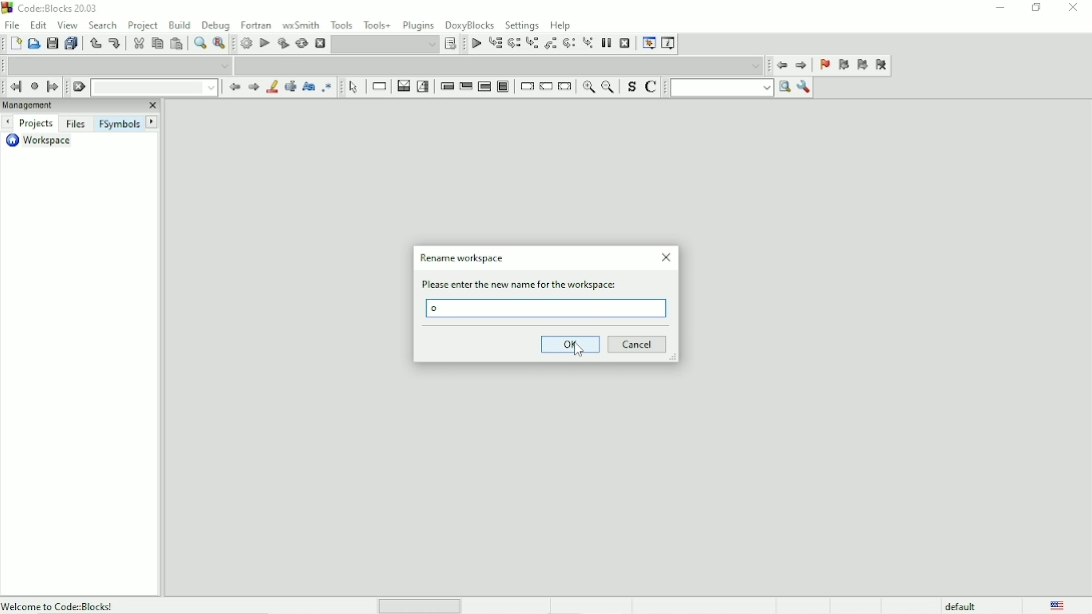 The height and width of the screenshot is (614, 1092). Describe the element at coordinates (245, 44) in the screenshot. I see `Build` at that location.